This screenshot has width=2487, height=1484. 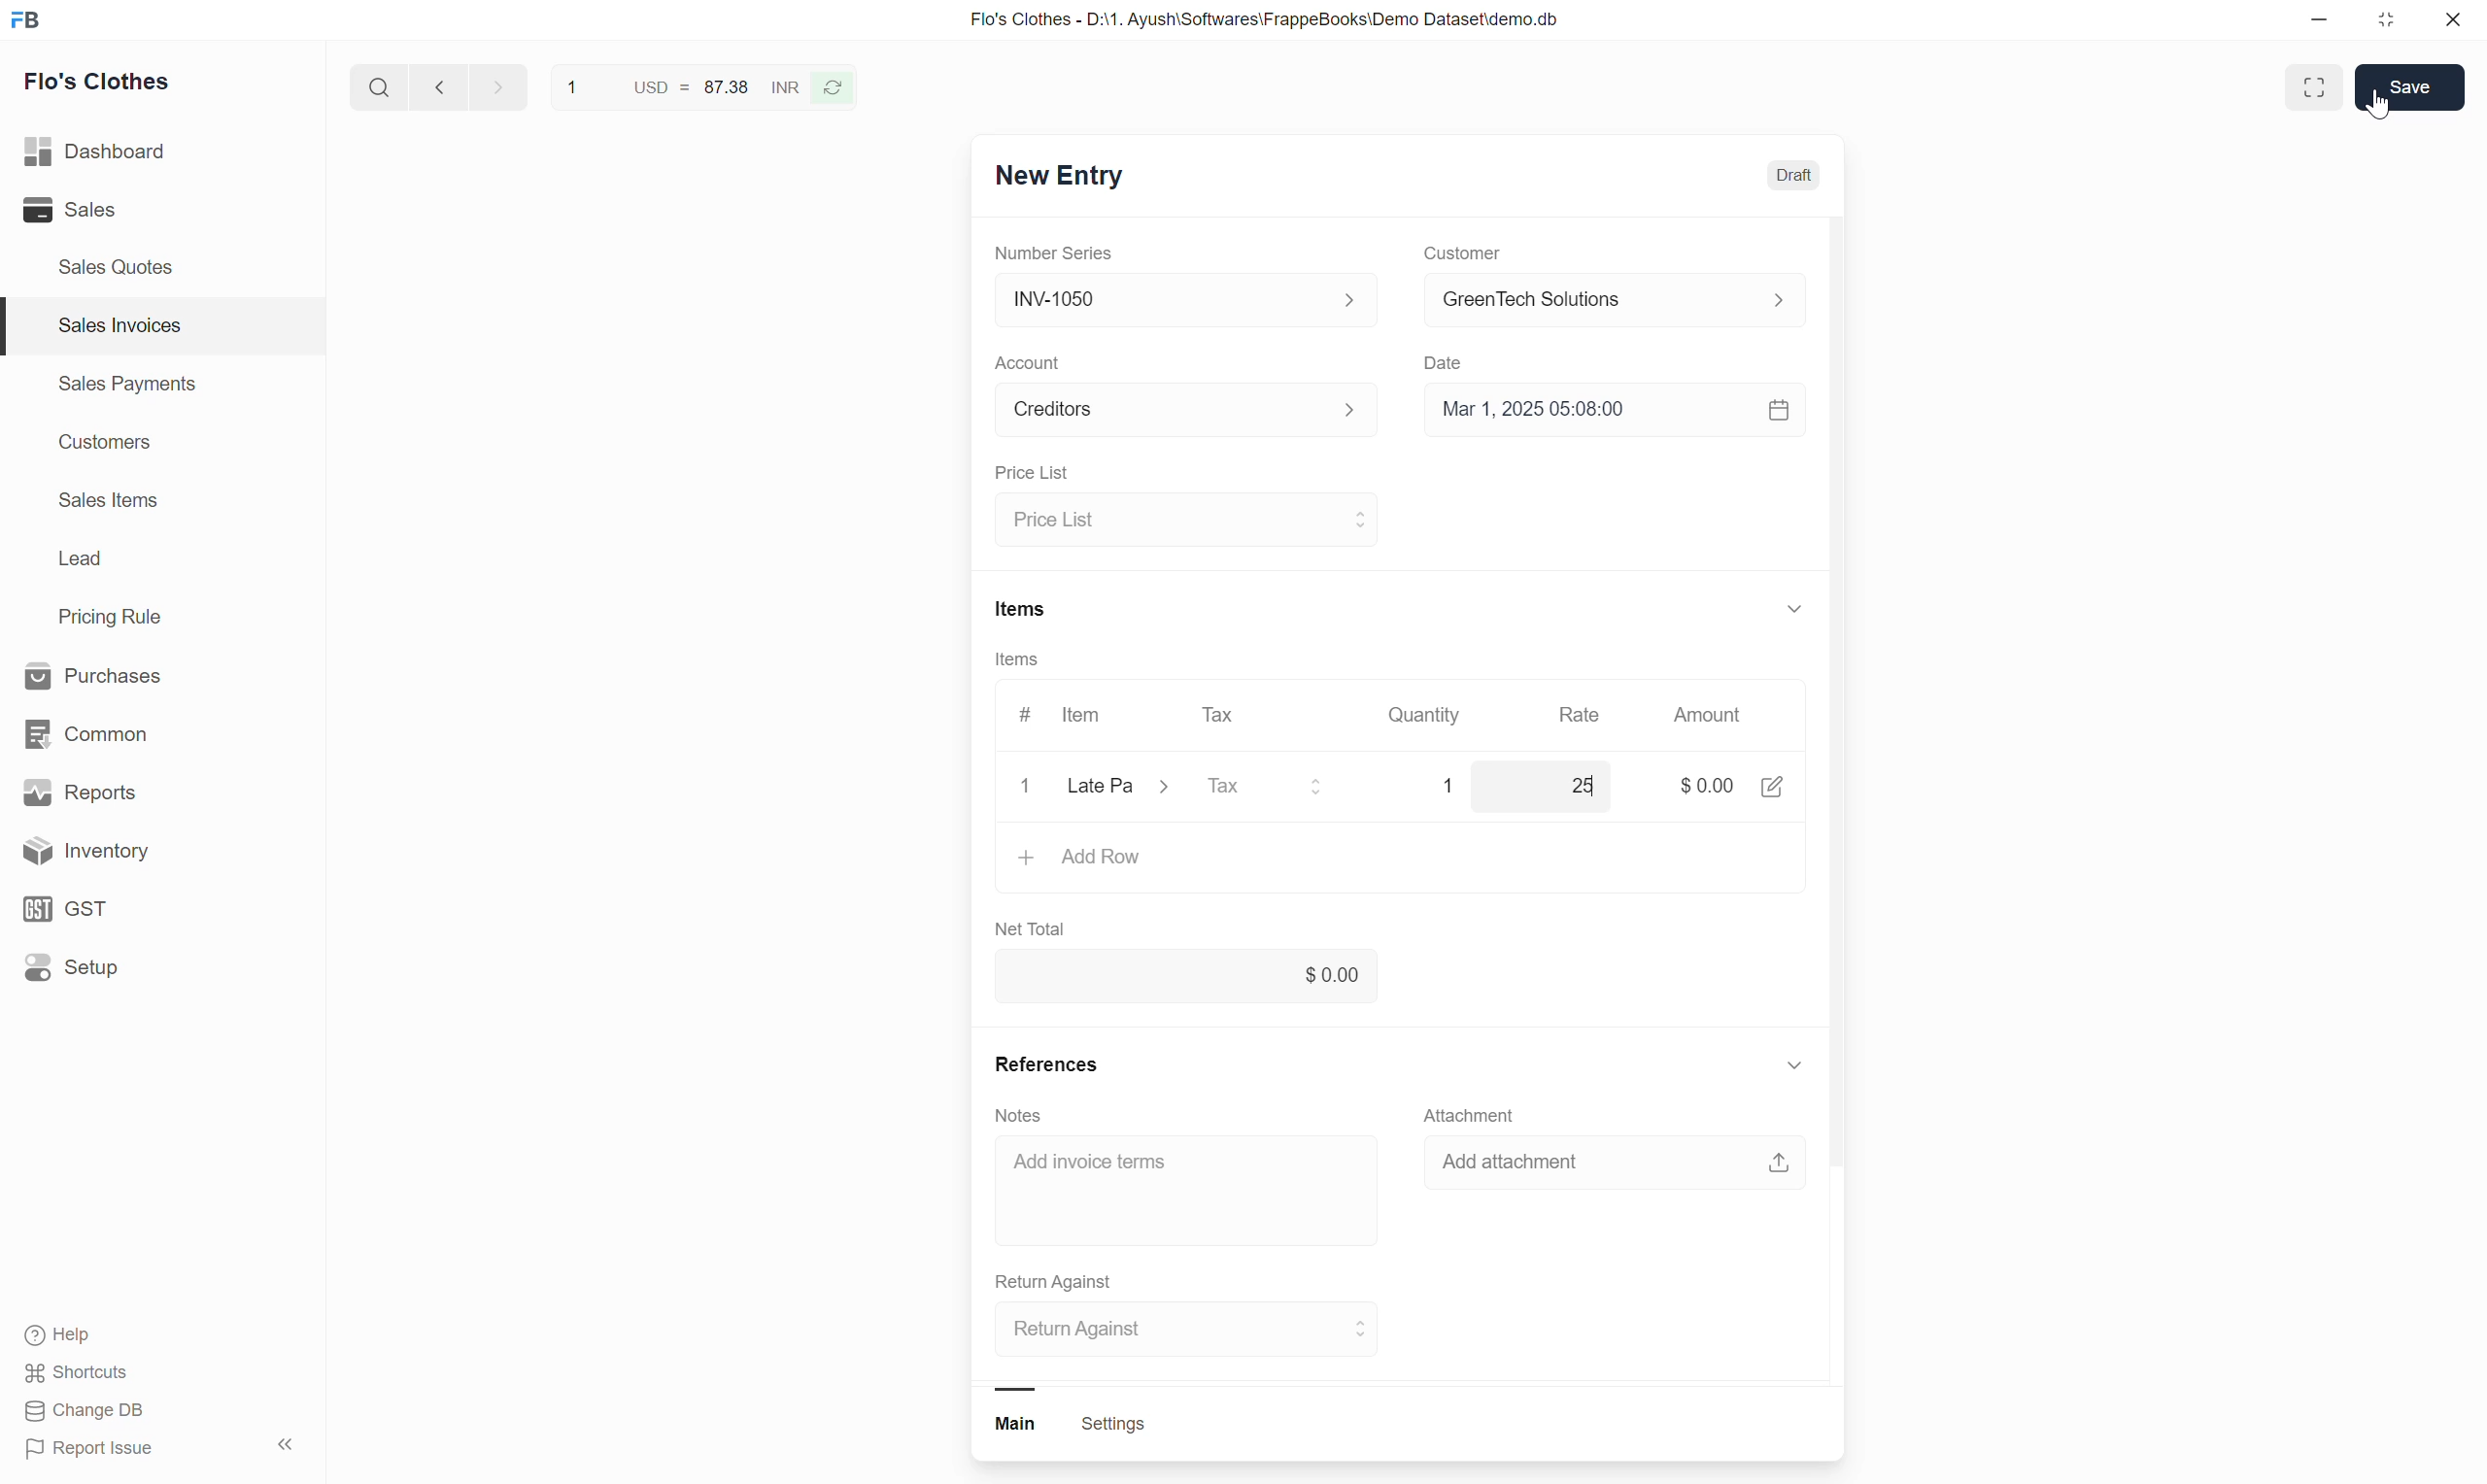 I want to click on Select item, so click(x=1129, y=788).